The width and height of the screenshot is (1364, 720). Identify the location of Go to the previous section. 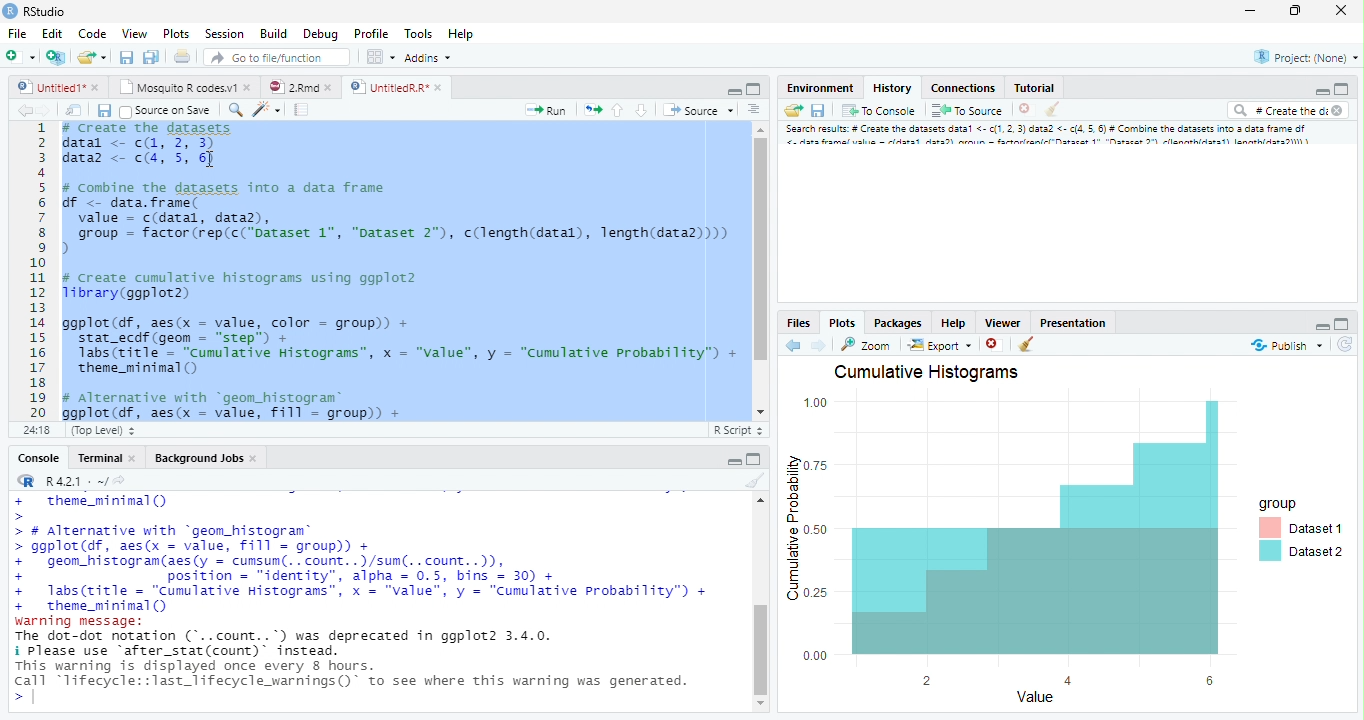
(619, 113).